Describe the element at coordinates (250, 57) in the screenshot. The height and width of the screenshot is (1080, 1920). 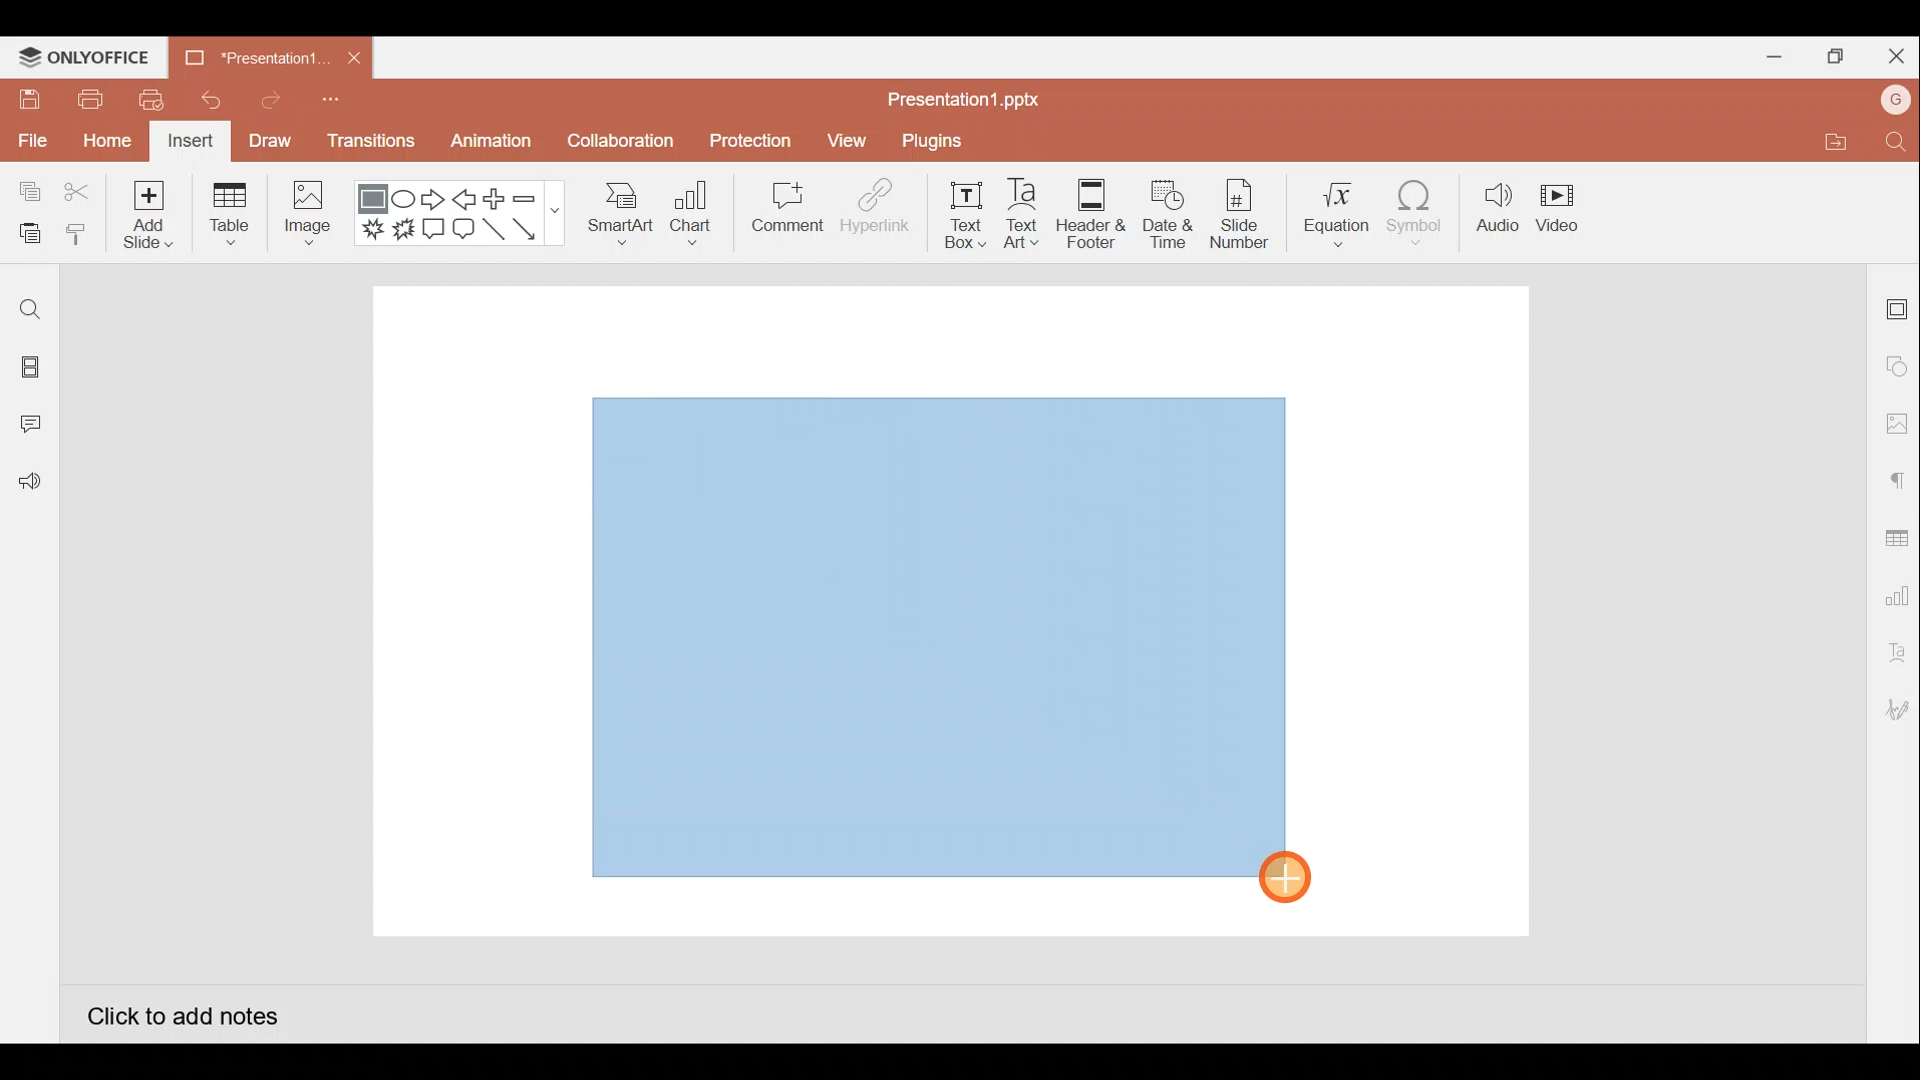
I see `Presentation1.` at that location.